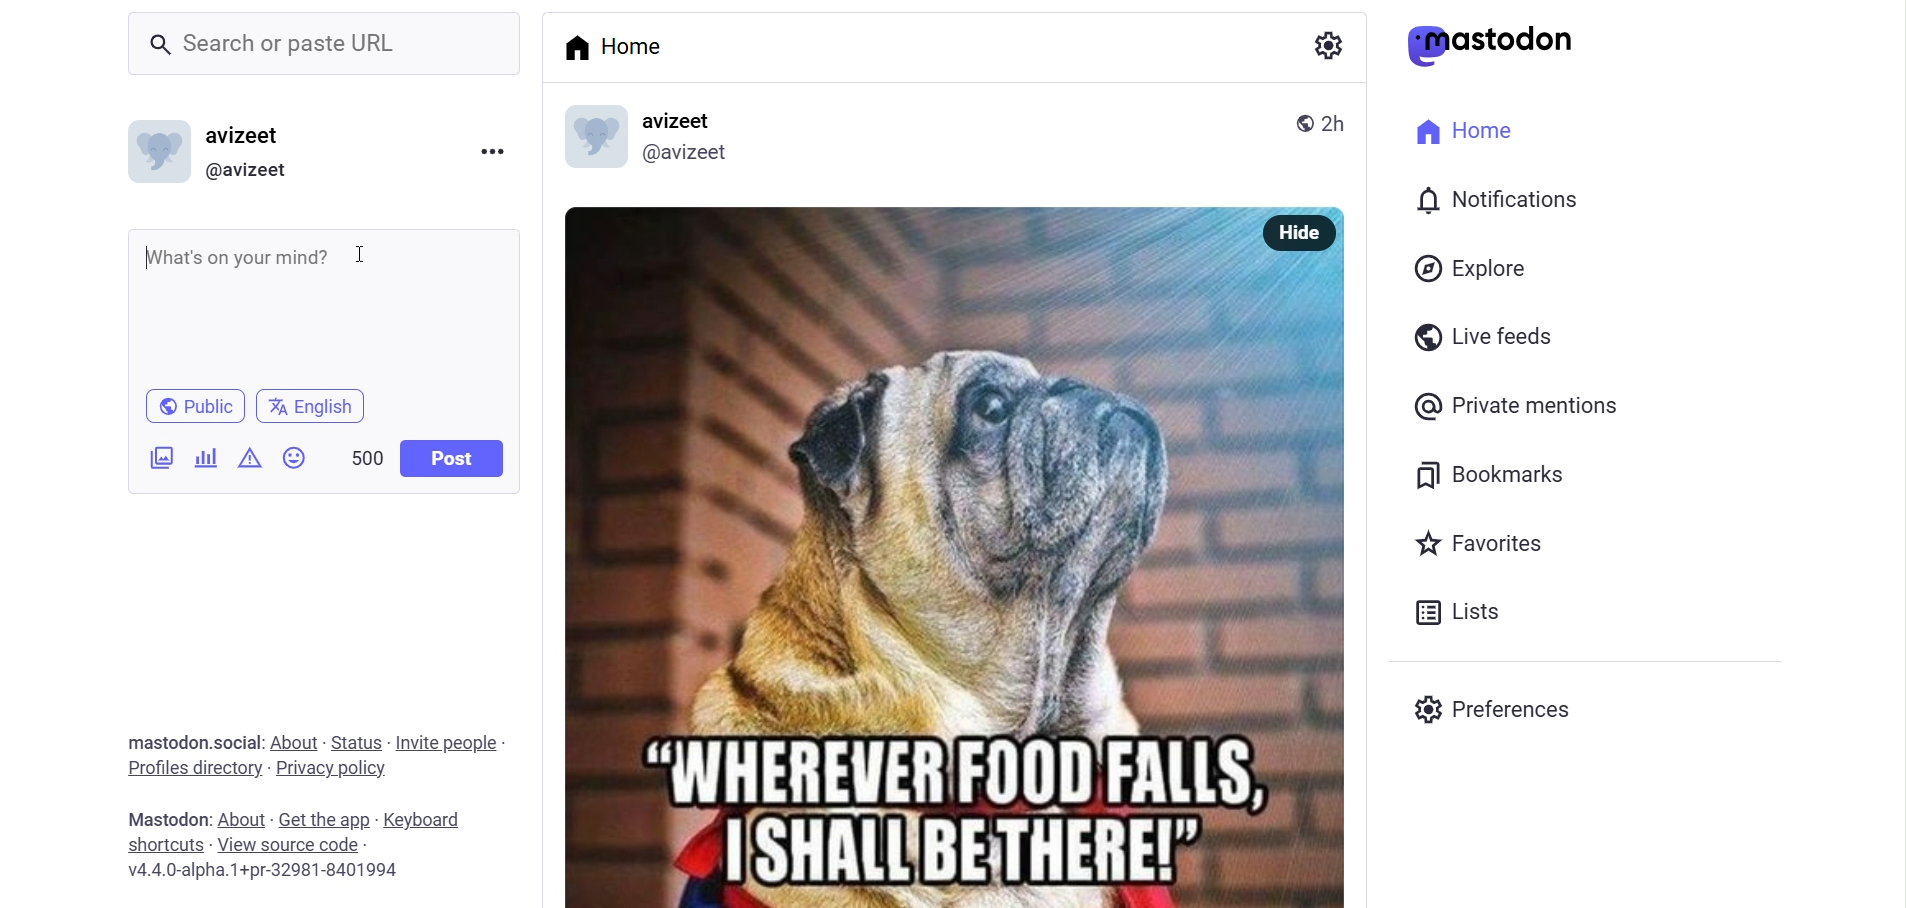  Describe the element at coordinates (1502, 51) in the screenshot. I see `@astodon` at that location.